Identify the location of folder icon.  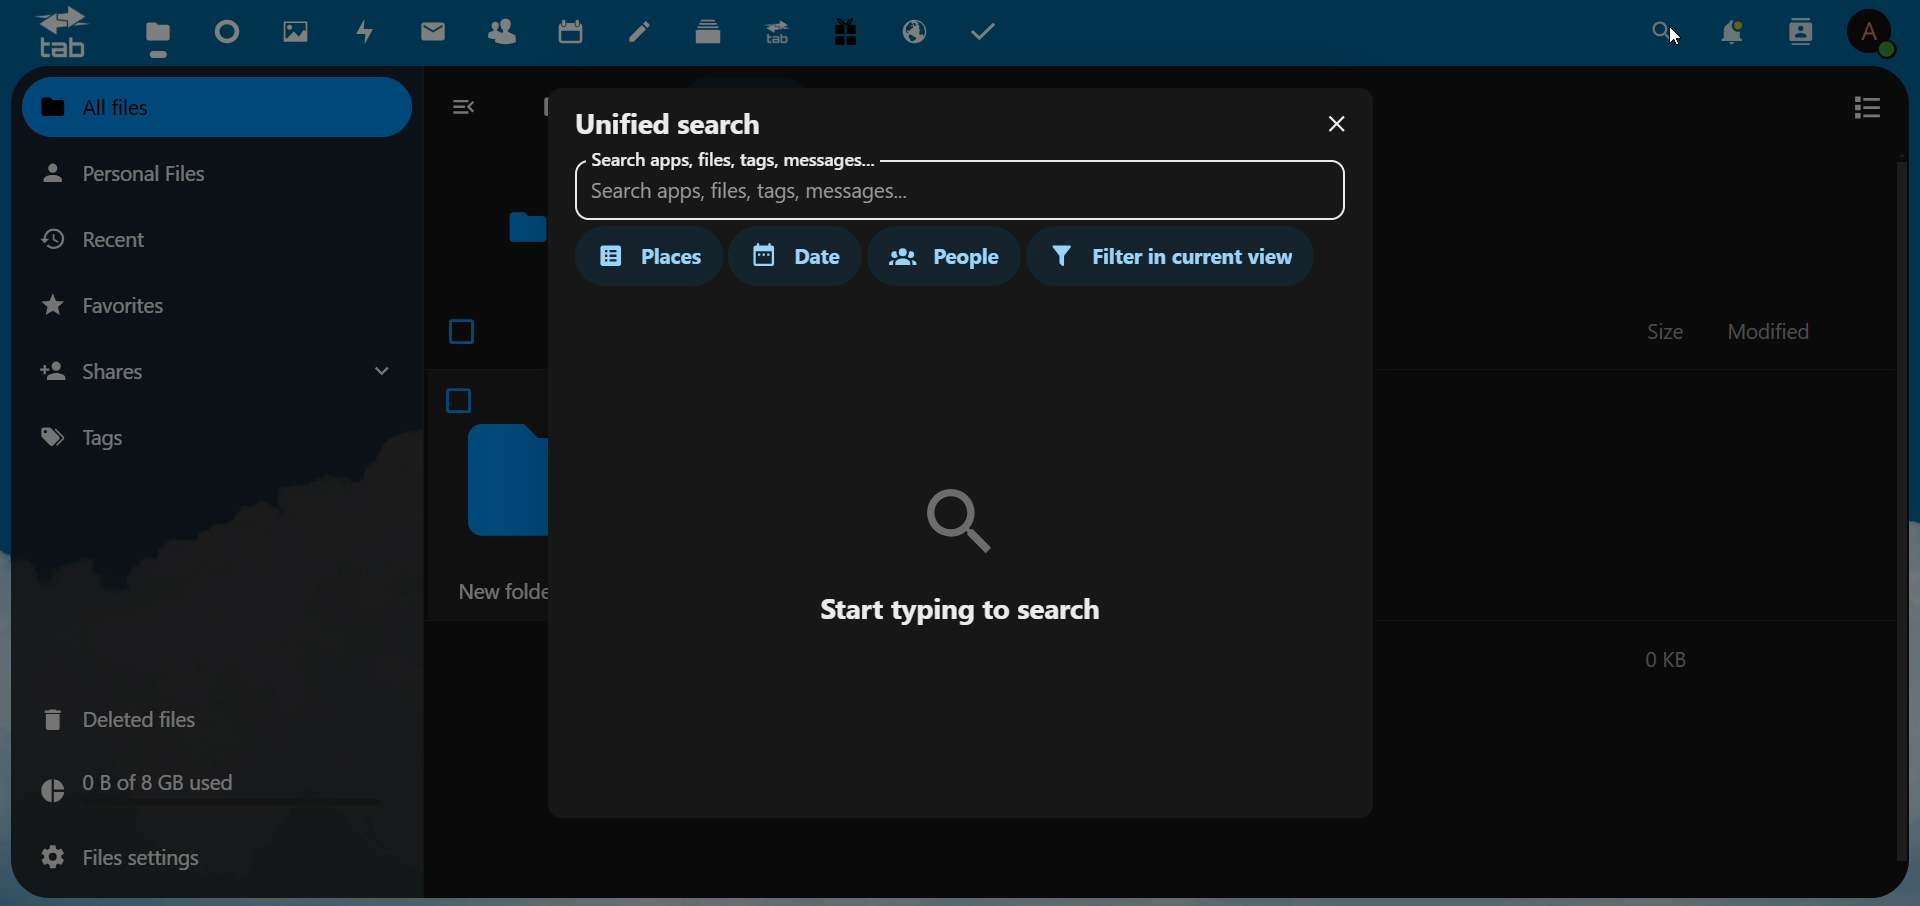
(511, 482).